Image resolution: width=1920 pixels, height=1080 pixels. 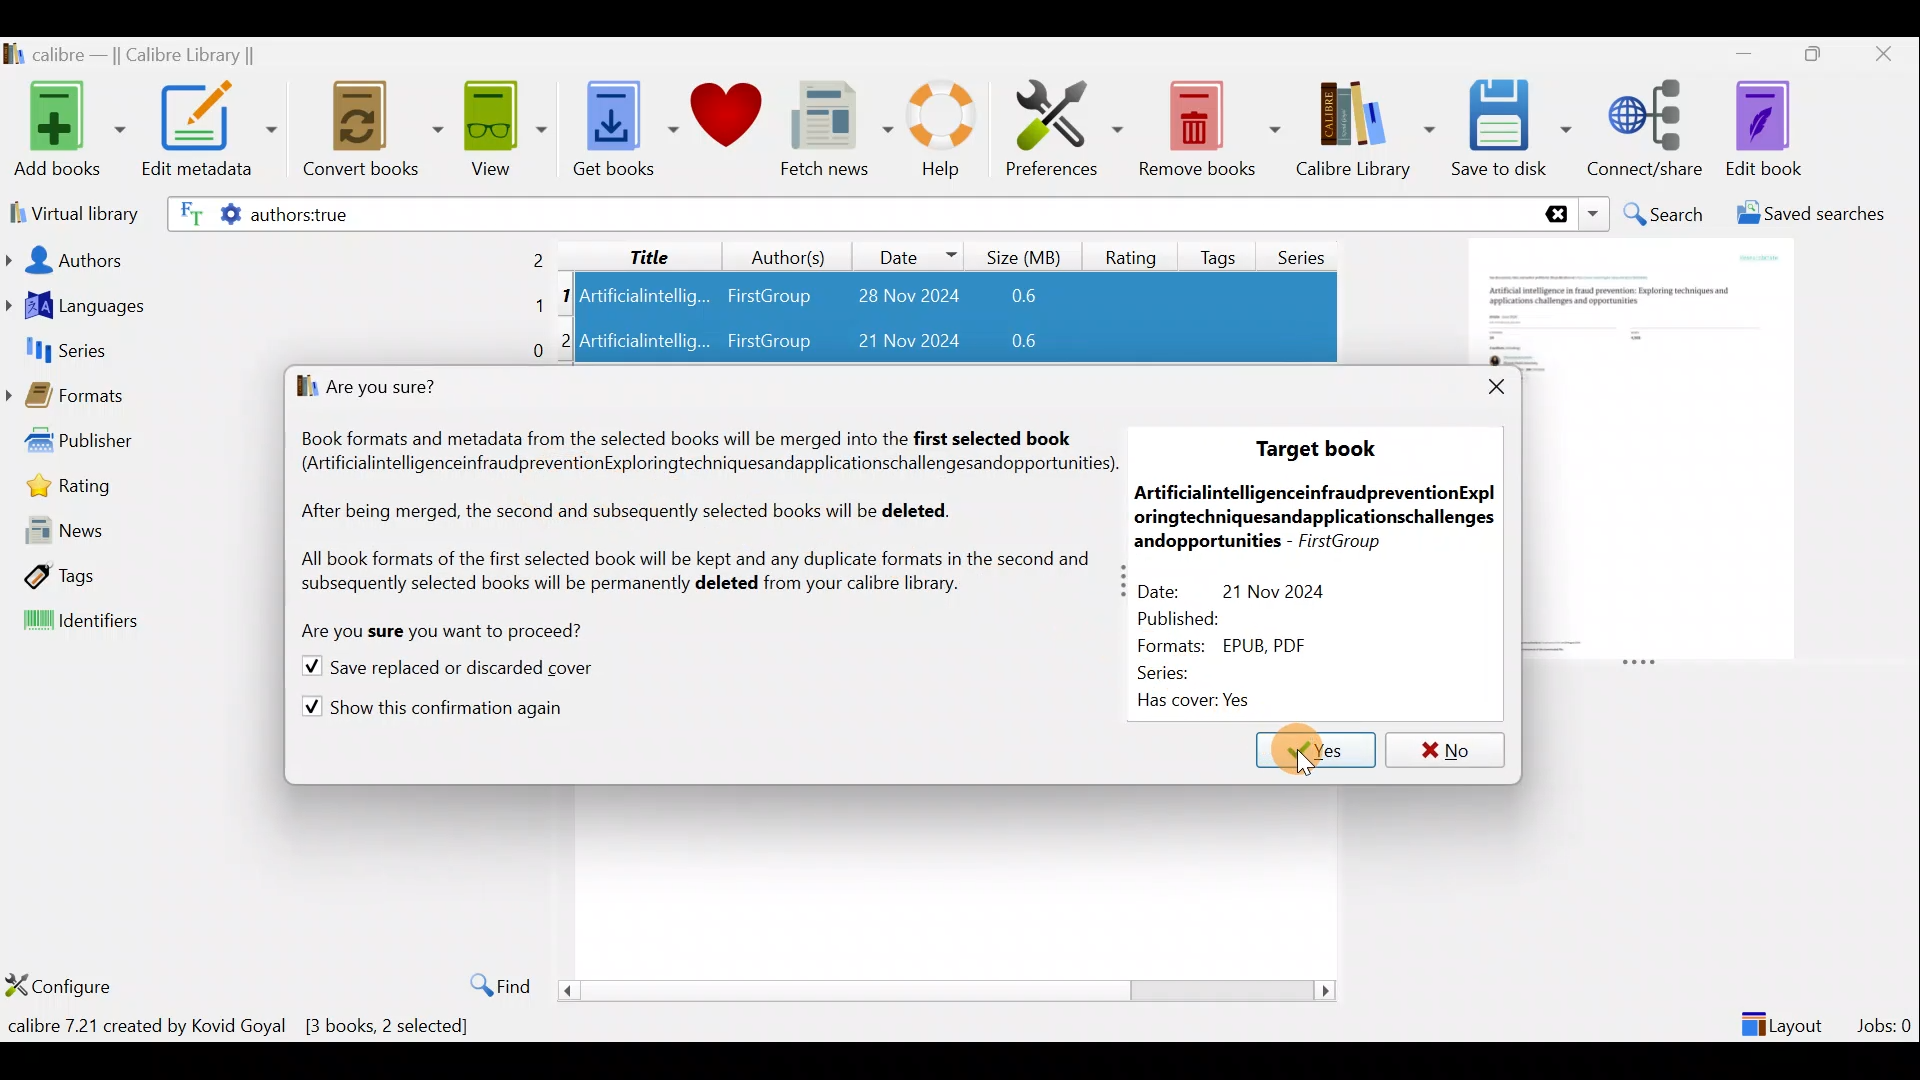 I want to click on Maximize, so click(x=1822, y=55).